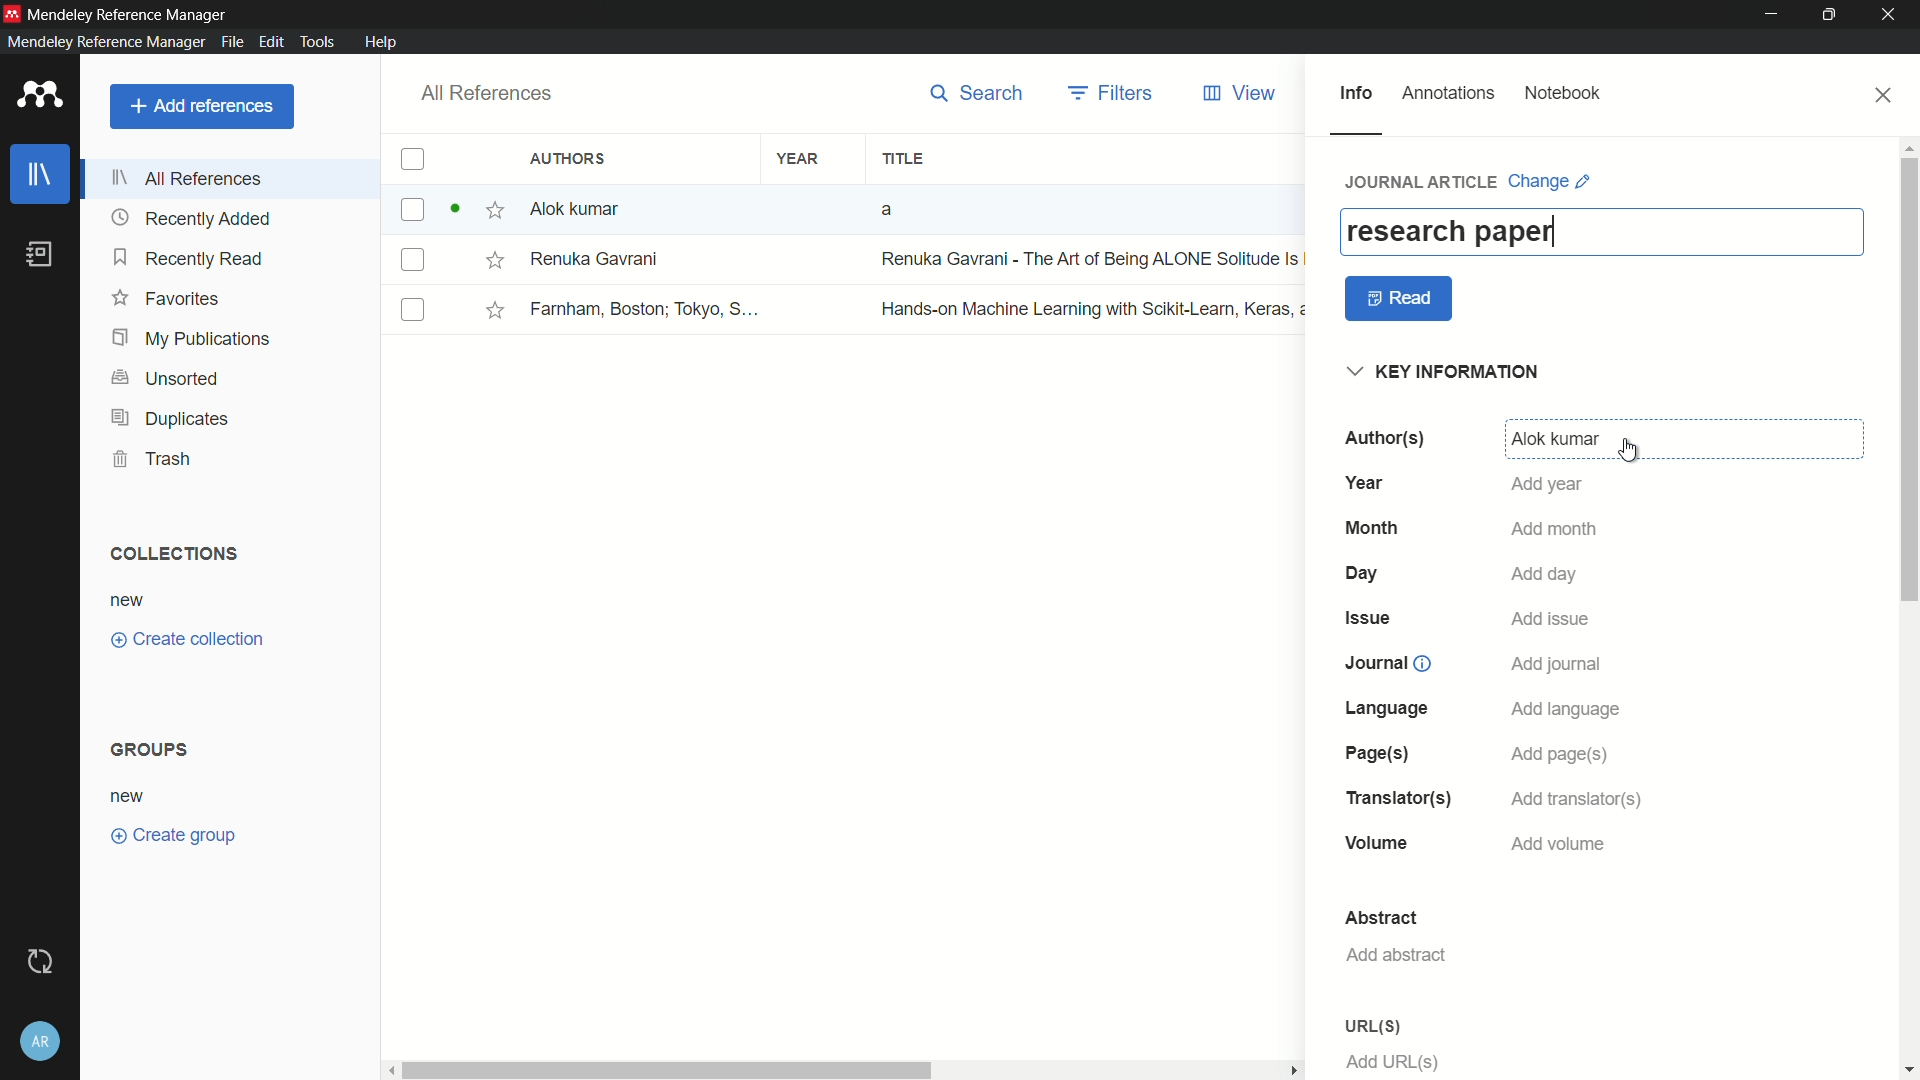 The width and height of the screenshot is (1920, 1080). What do you see at coordinates (1241, 94) in the screenshot?
I see `view` at bounding box center [1241, 94].